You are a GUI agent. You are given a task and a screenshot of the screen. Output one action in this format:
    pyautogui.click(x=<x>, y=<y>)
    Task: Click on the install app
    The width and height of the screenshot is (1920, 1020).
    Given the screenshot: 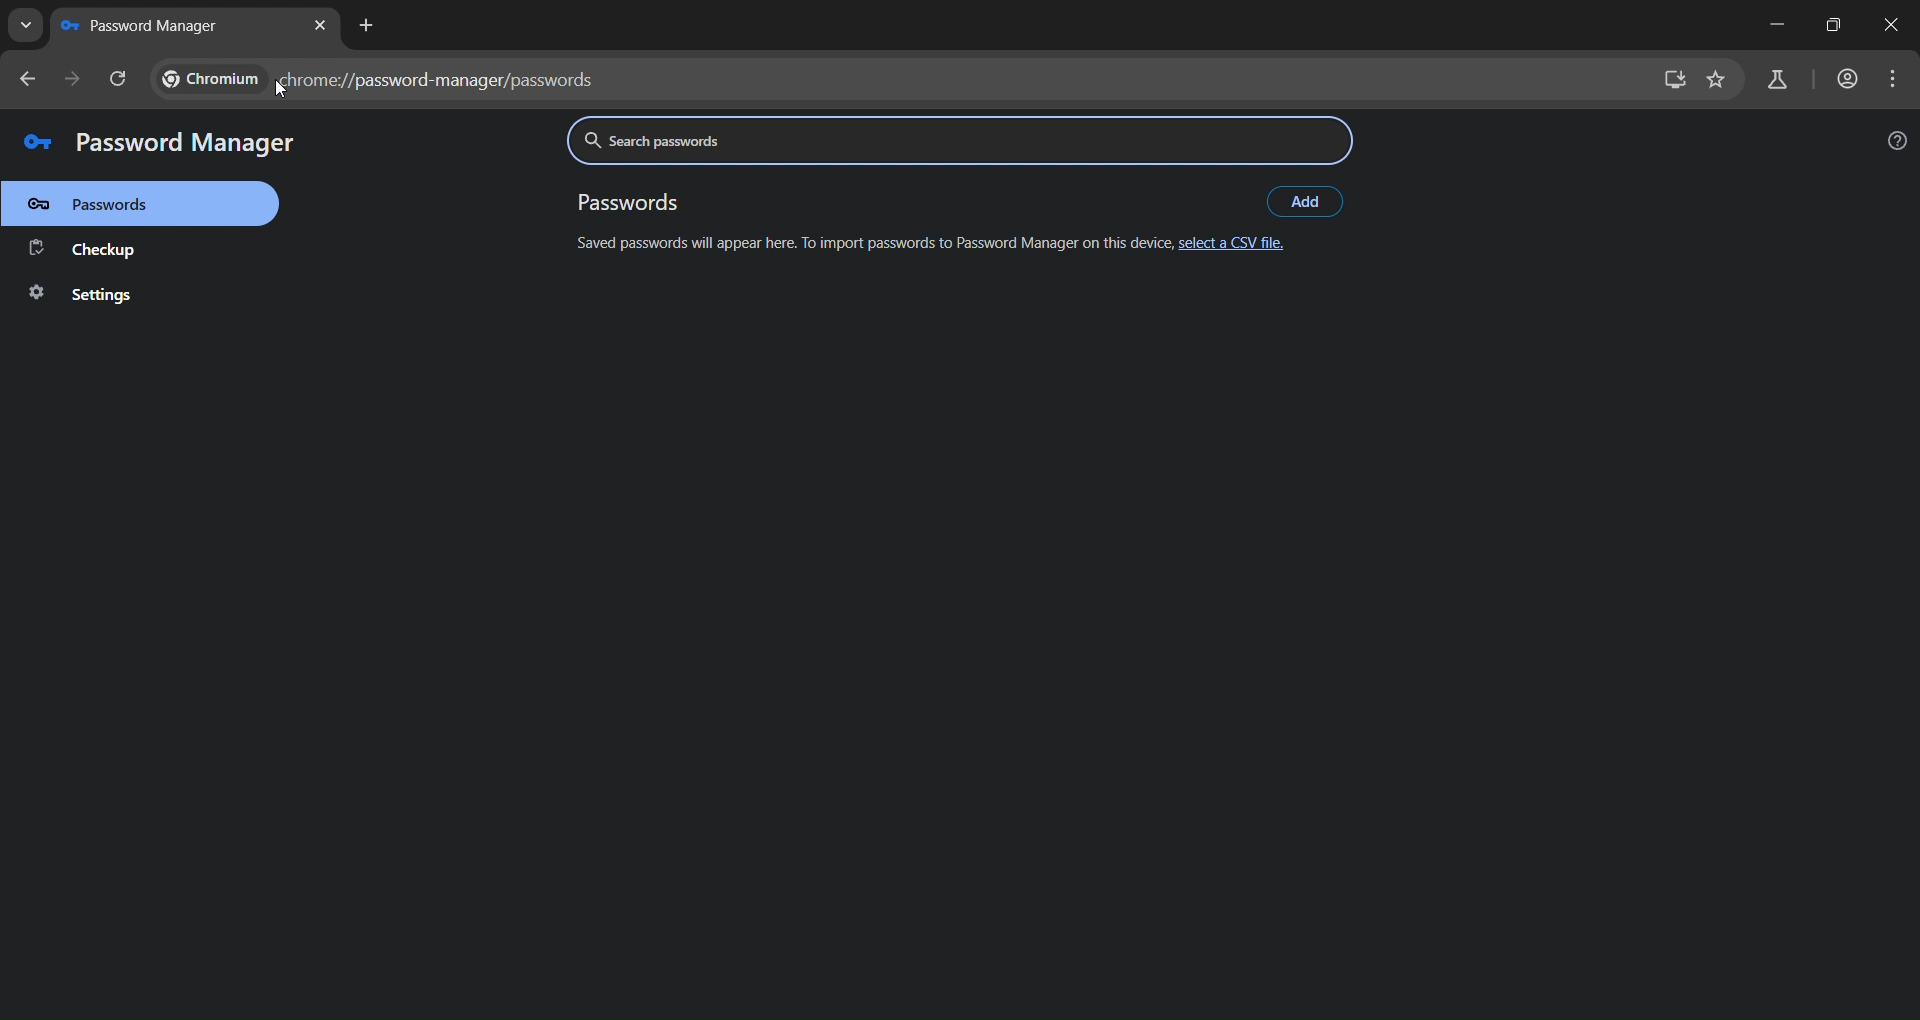 What is the action you would take?
    pyautogui.click(x=1673, y=79)
    